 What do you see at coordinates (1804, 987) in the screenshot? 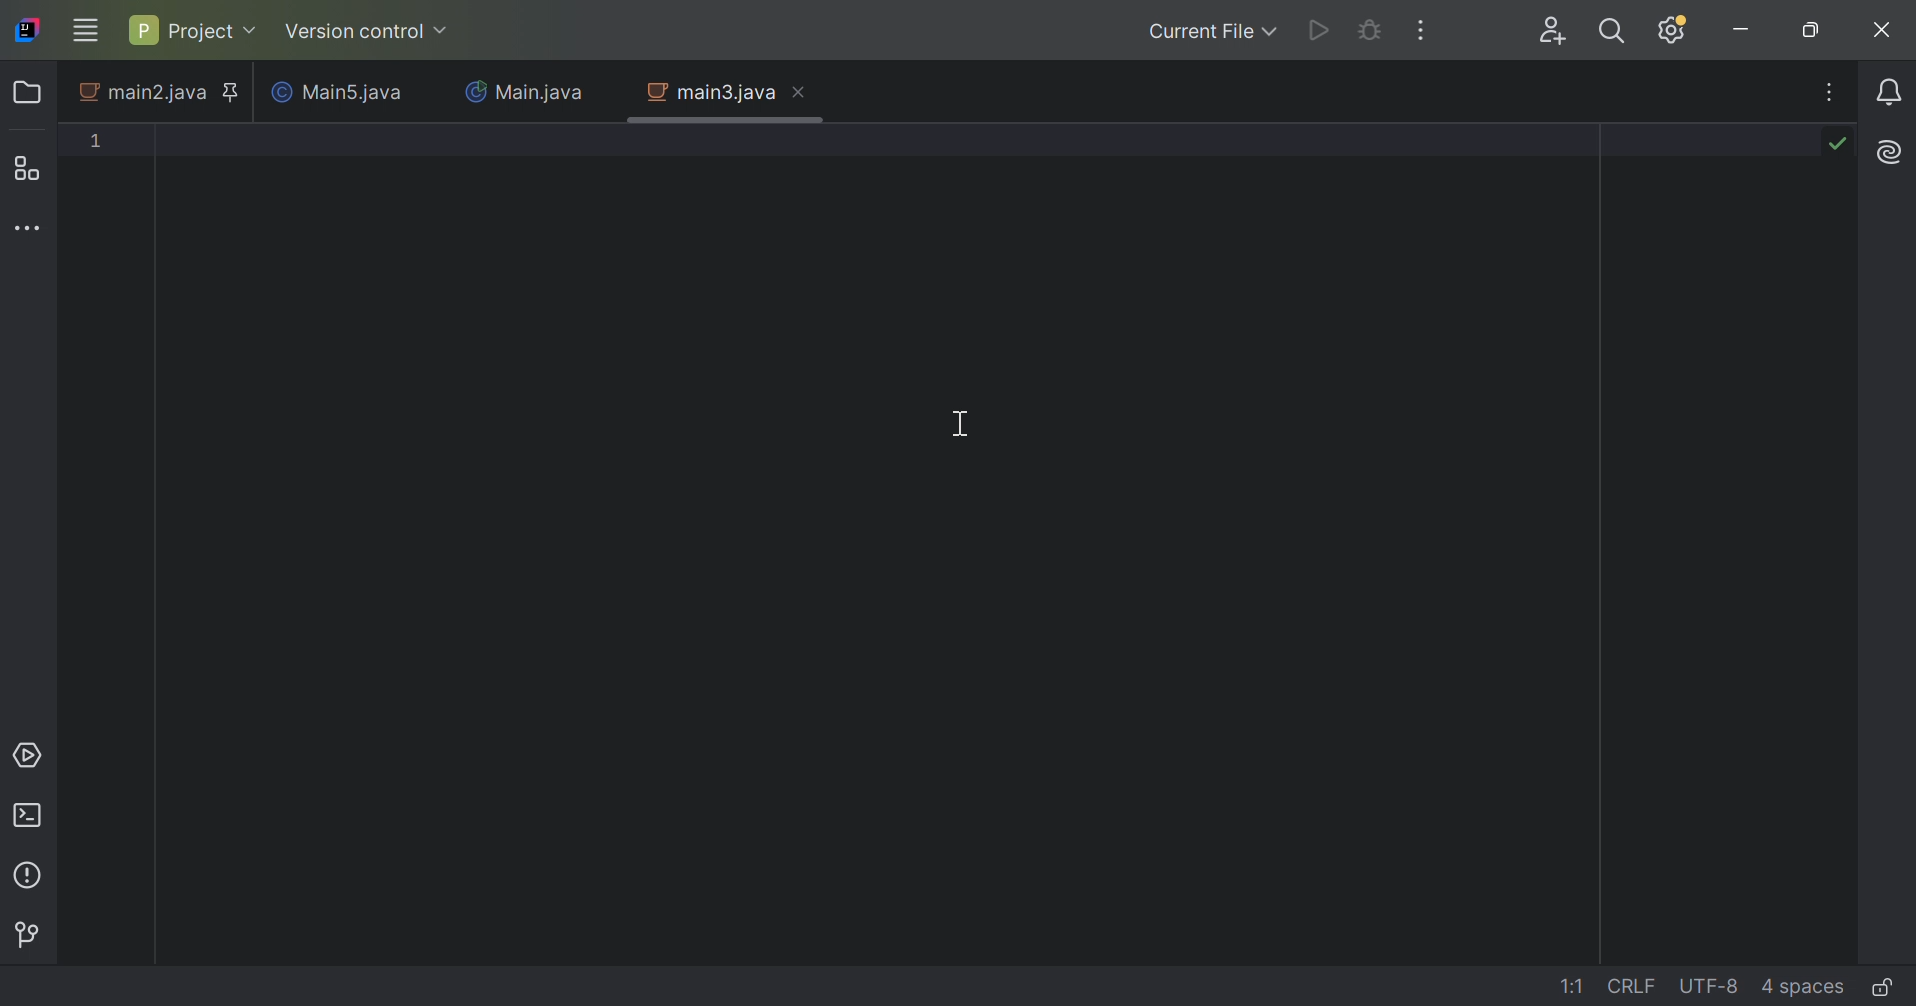
I see `indent: 4 spaces` at bounding box center [1804, 987].